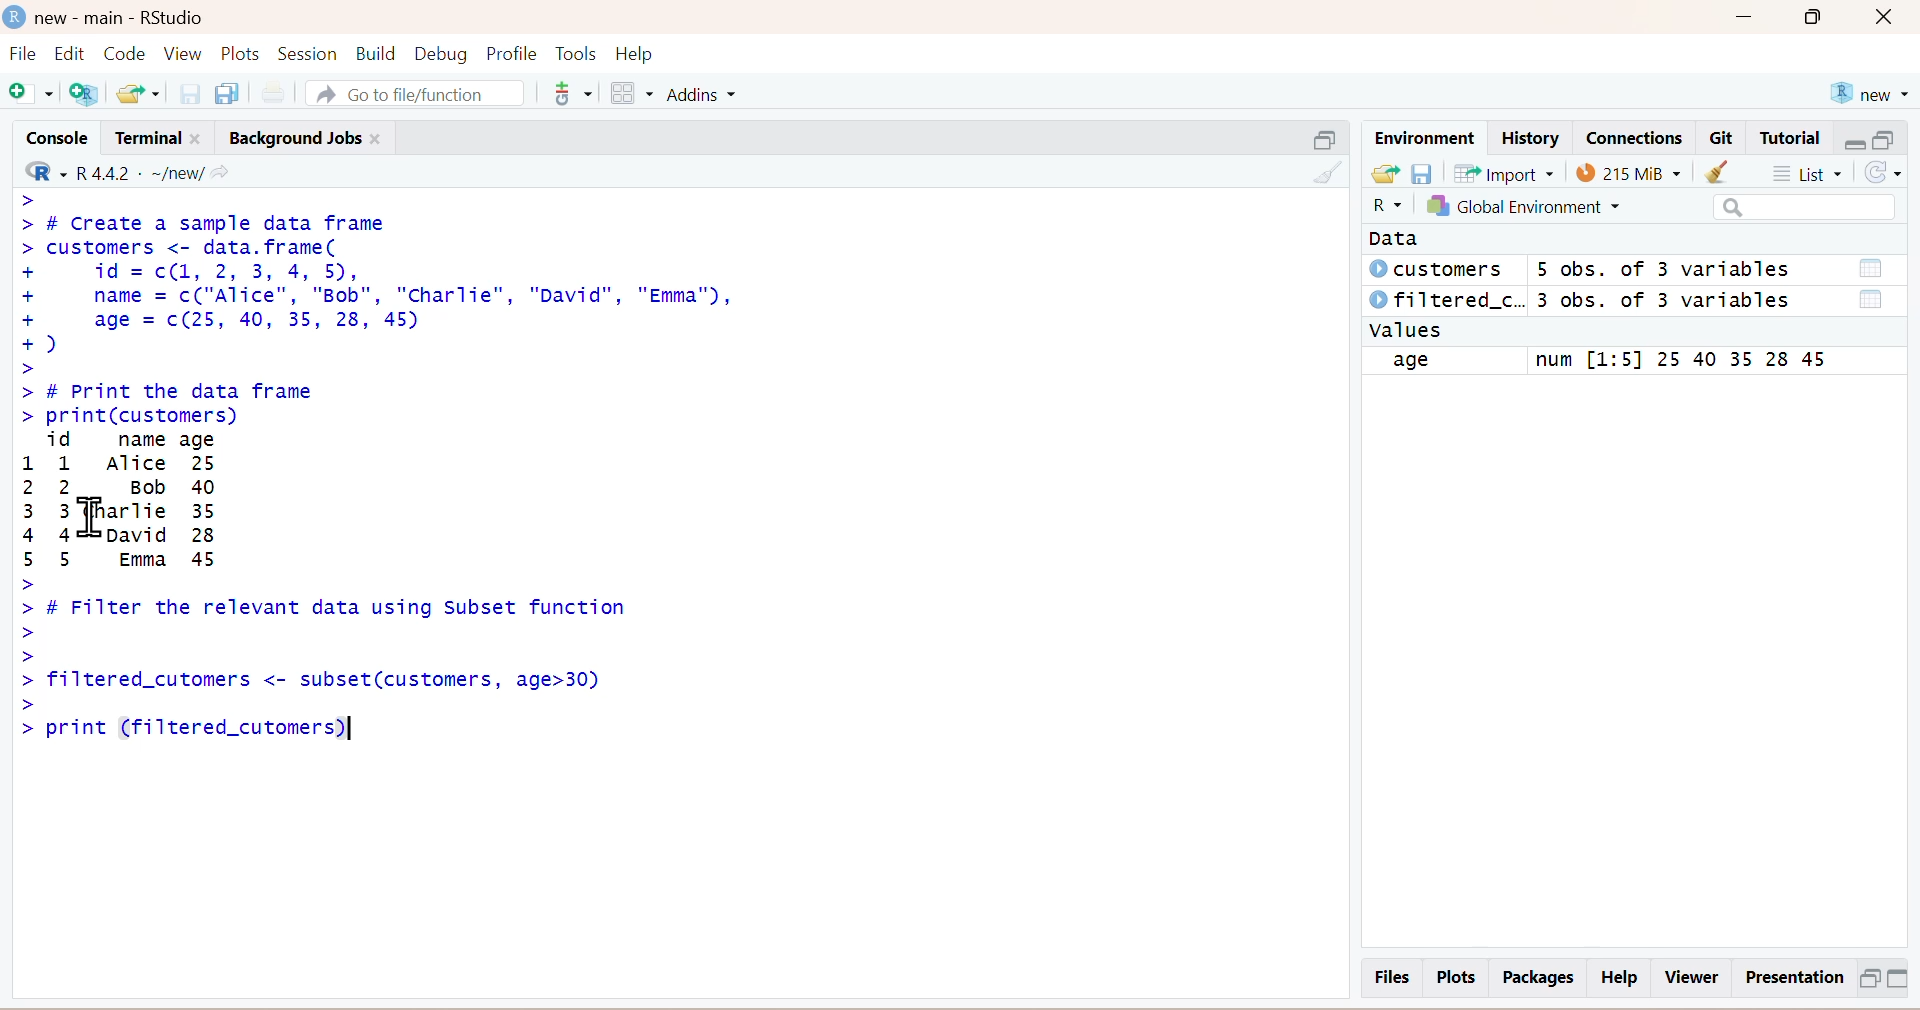 This screenshot has width=1920, height=1010. Describe the element at coordinates (1318, 137) in the screenshot. I see `Minimise` at that location.